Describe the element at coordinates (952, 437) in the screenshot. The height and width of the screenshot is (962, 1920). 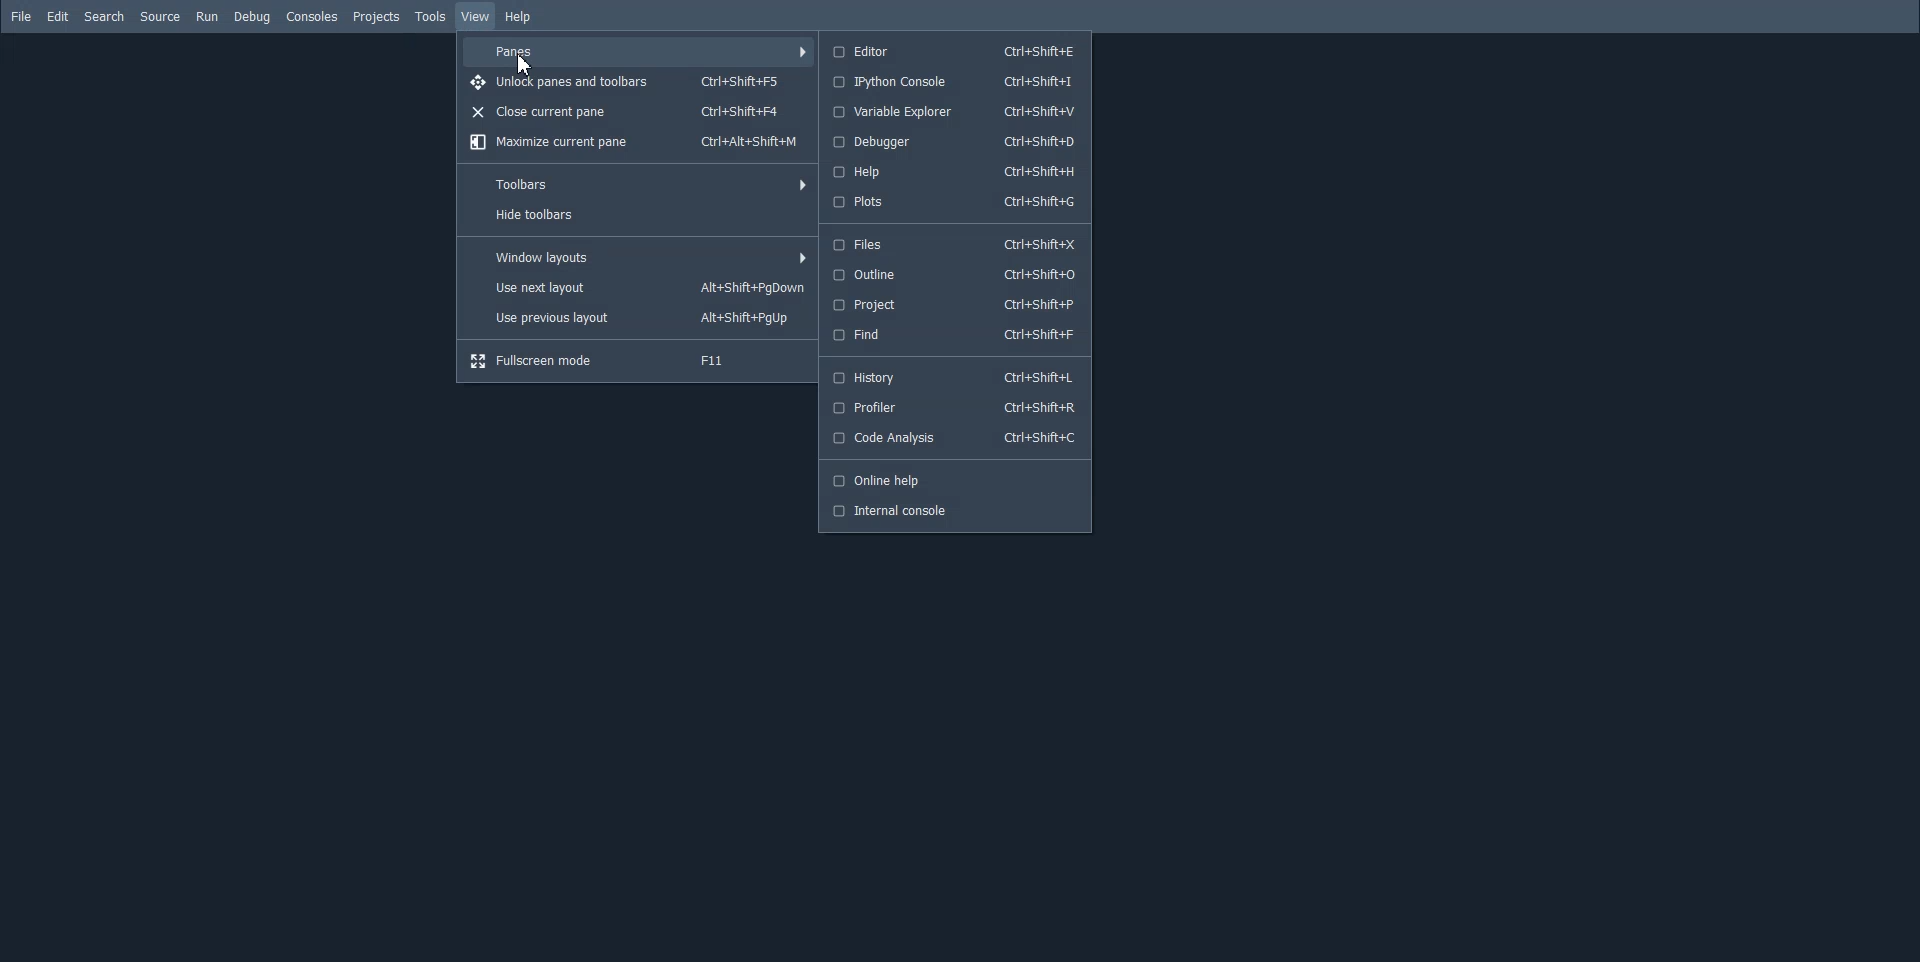
I see `Code Analysis` at that location.